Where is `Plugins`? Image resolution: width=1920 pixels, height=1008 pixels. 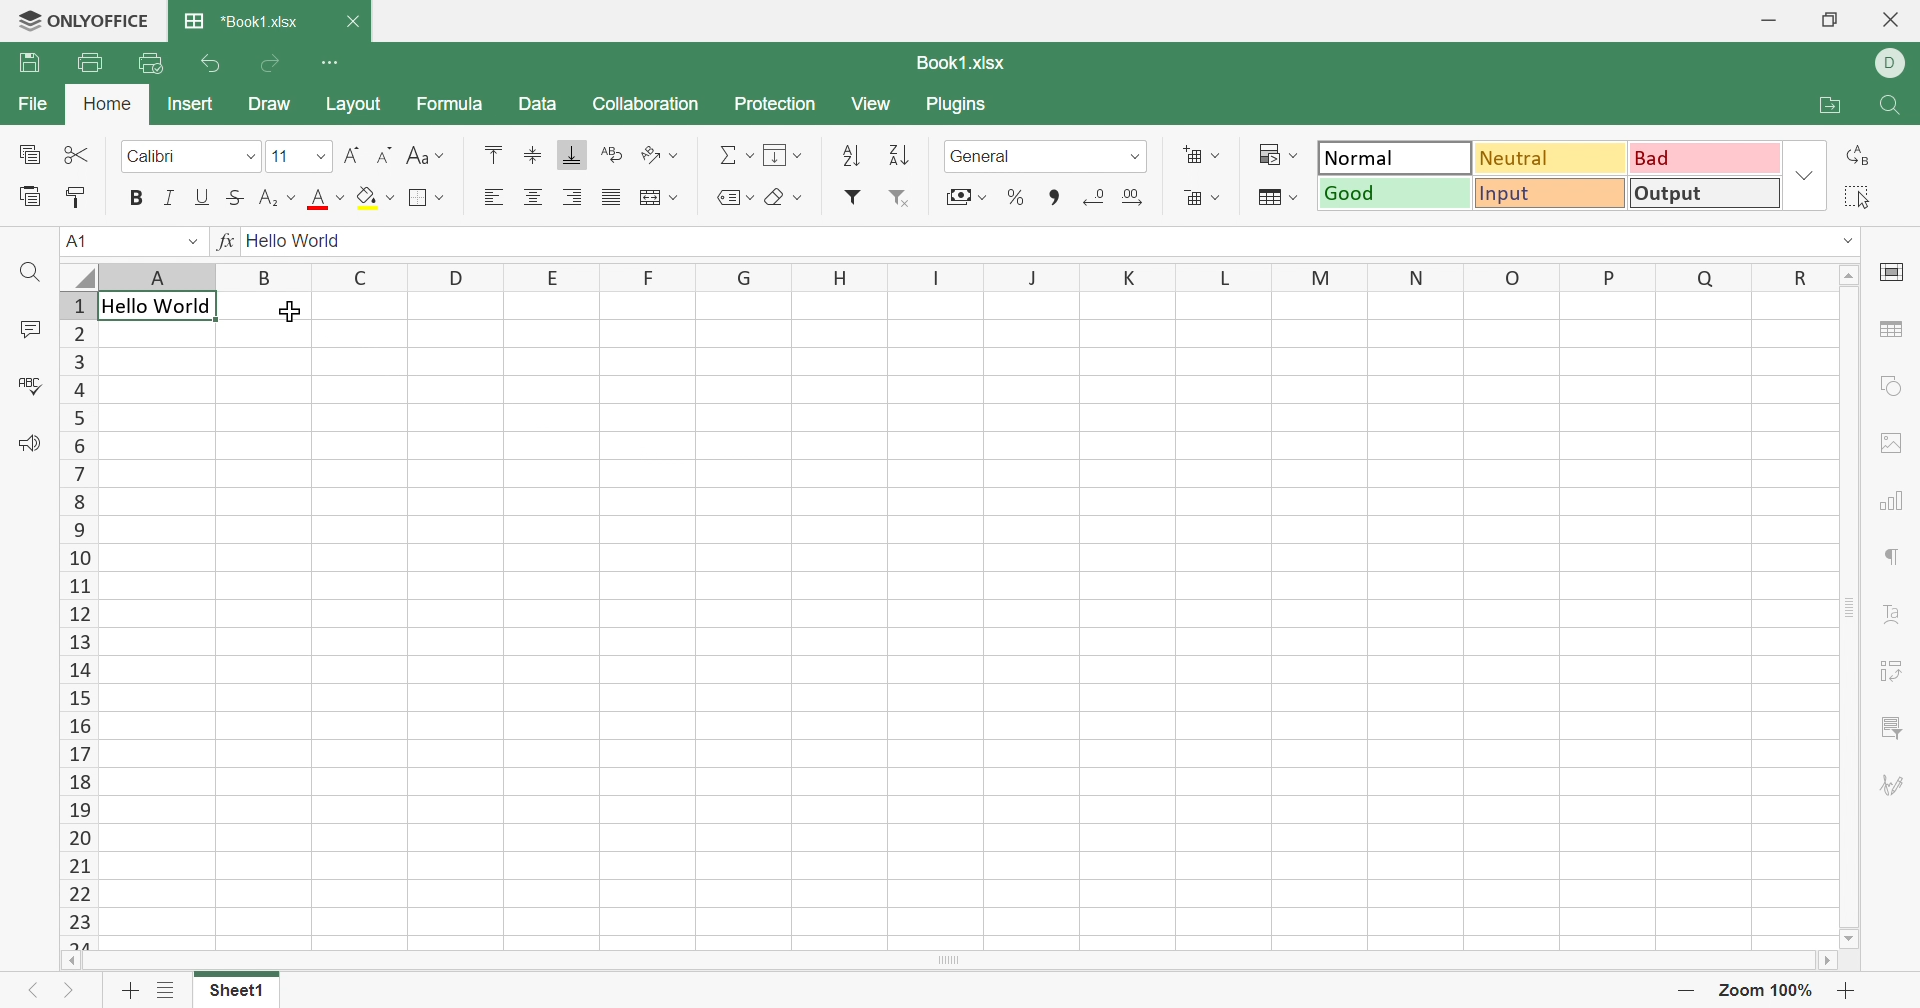 Plugins is located at coordinates (966, 104).